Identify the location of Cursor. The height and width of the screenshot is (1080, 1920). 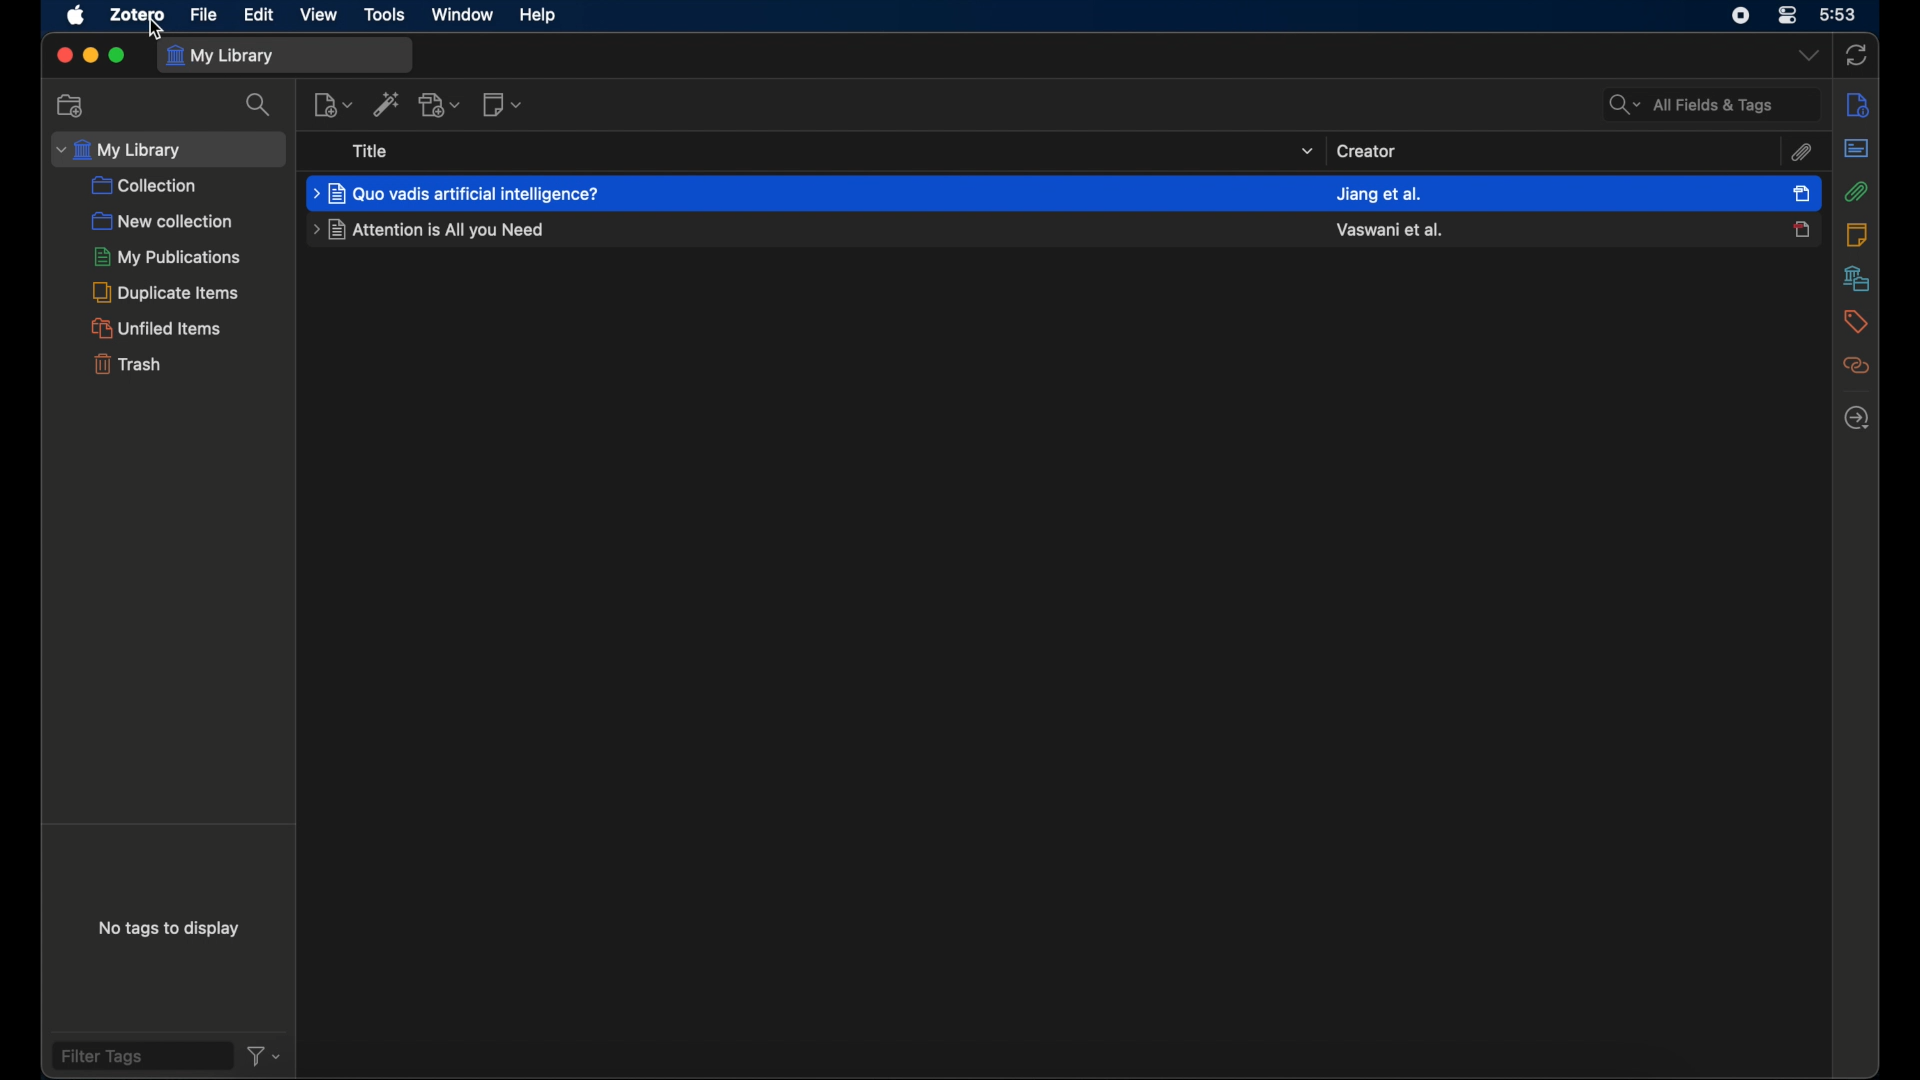
(156, 29).